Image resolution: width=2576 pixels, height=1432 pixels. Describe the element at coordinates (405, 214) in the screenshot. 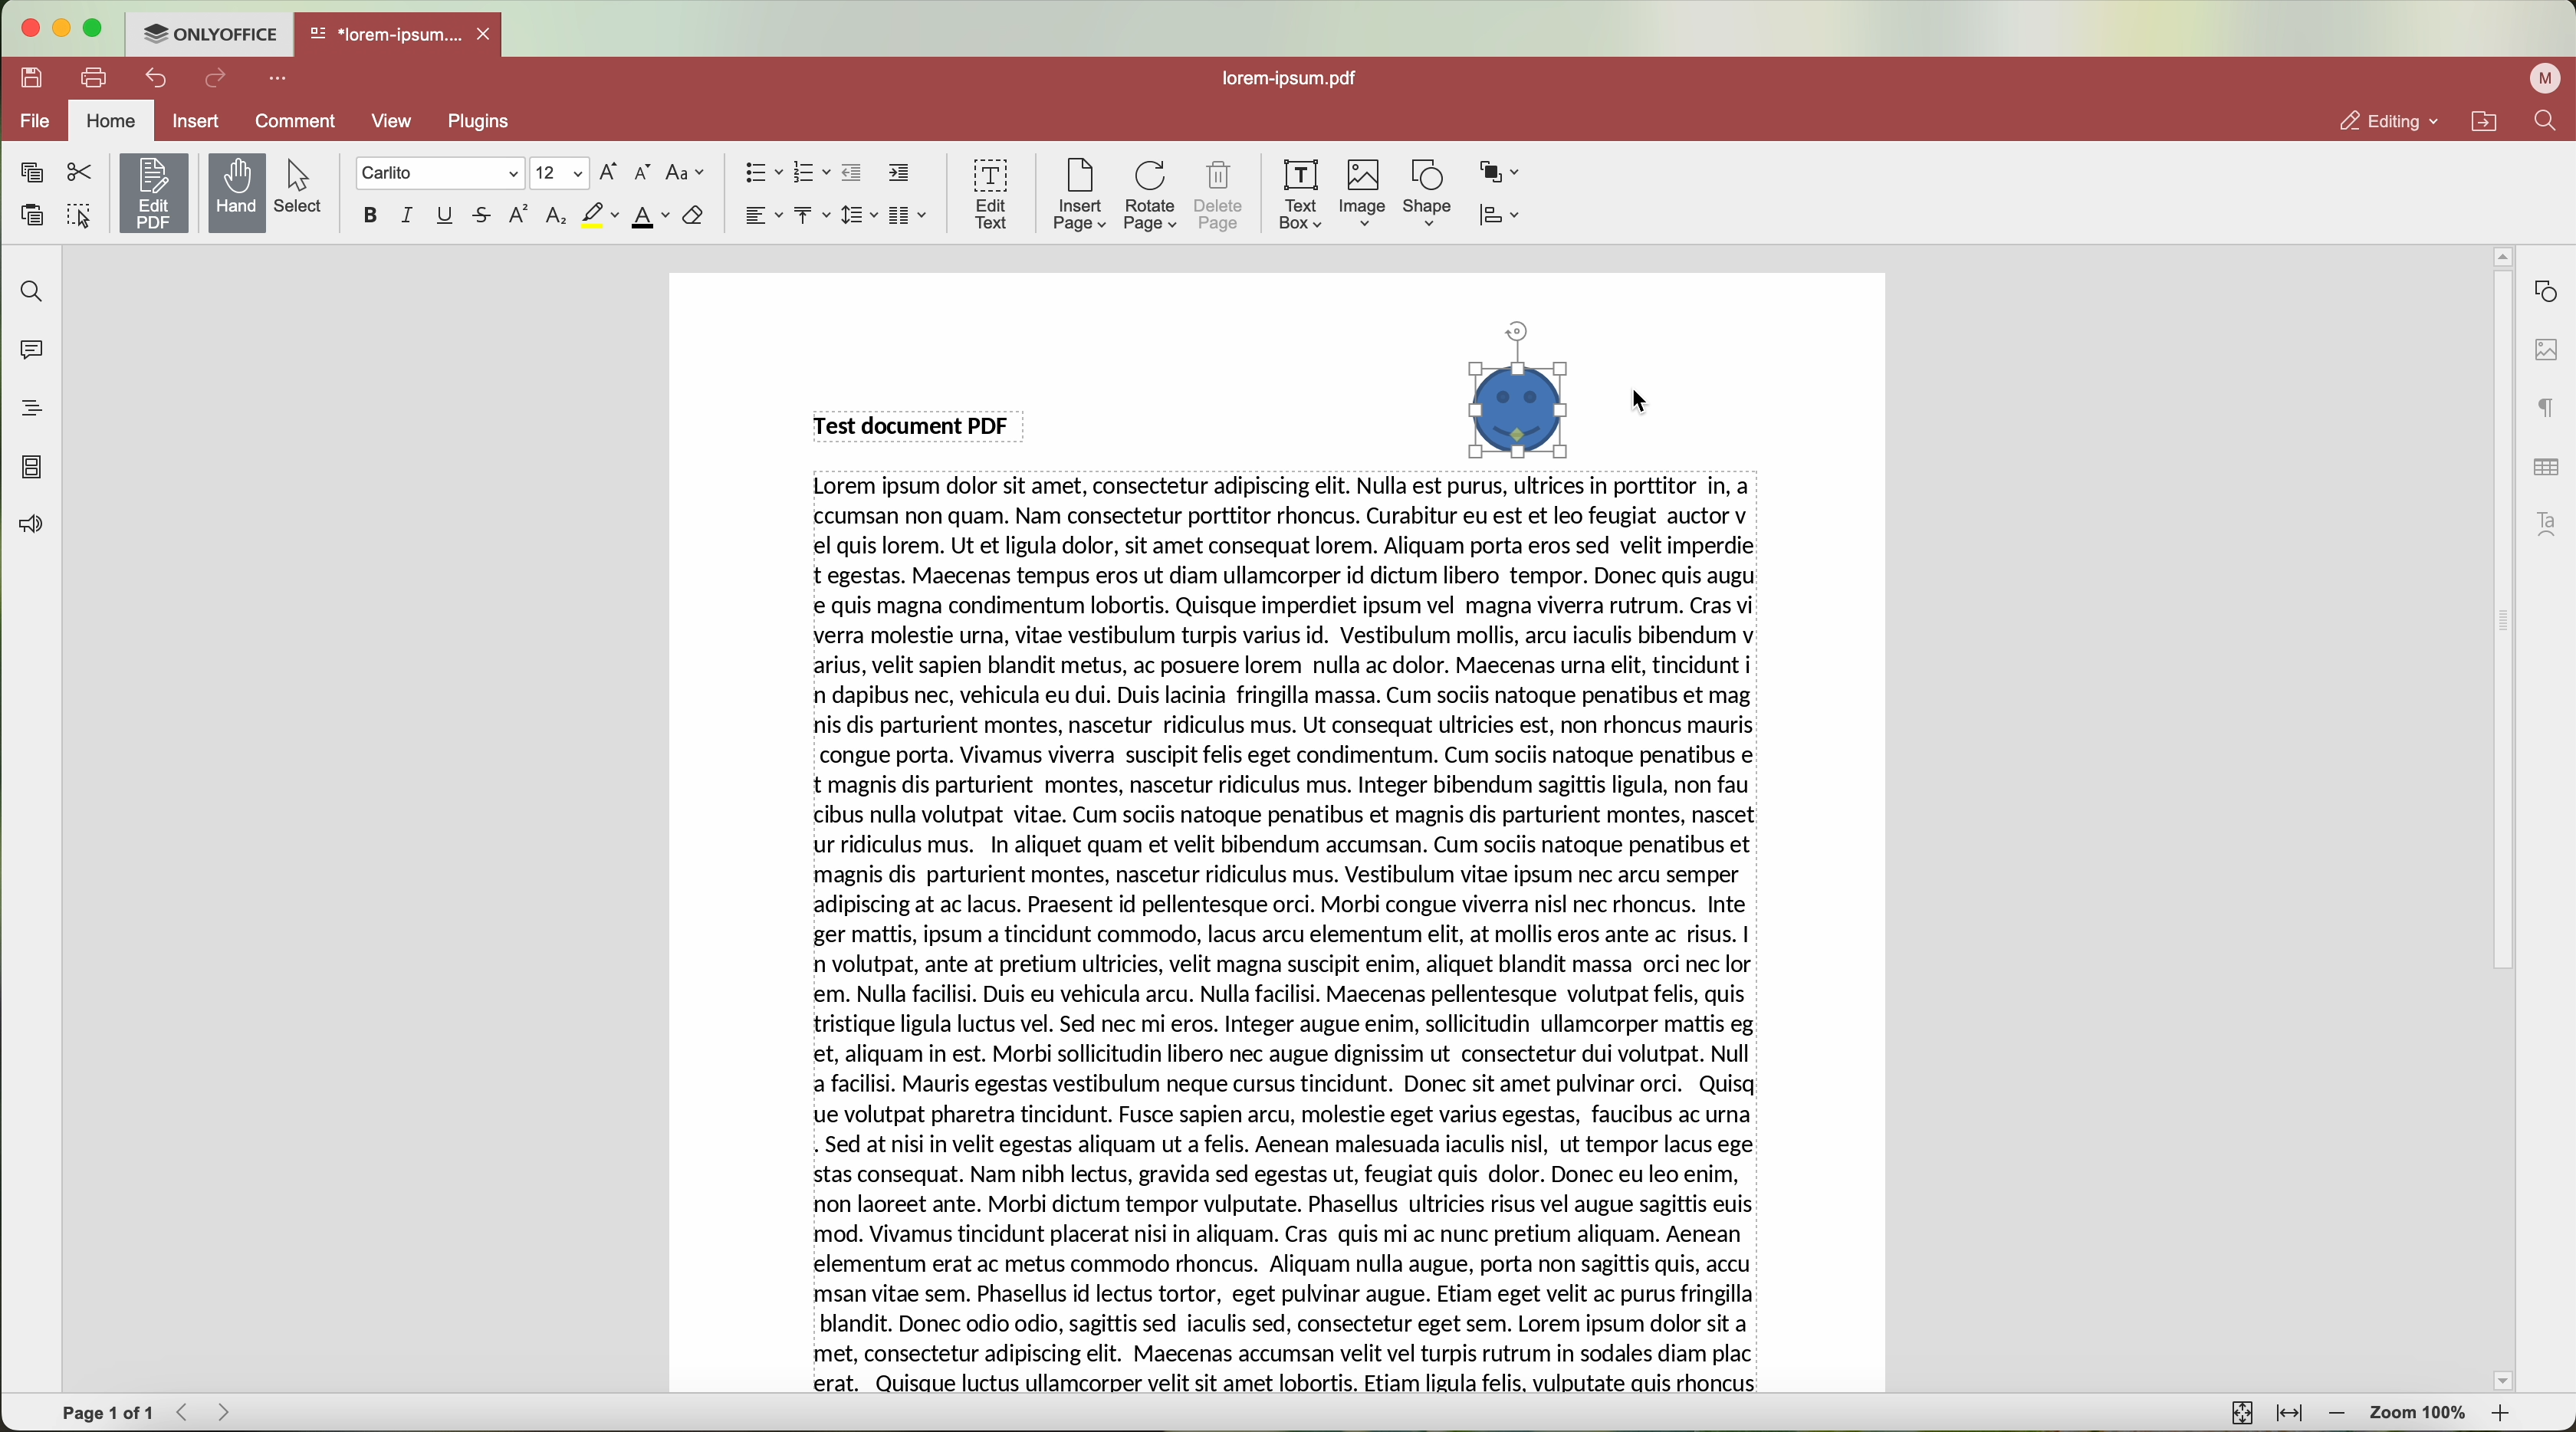

I see `italic` at that location.